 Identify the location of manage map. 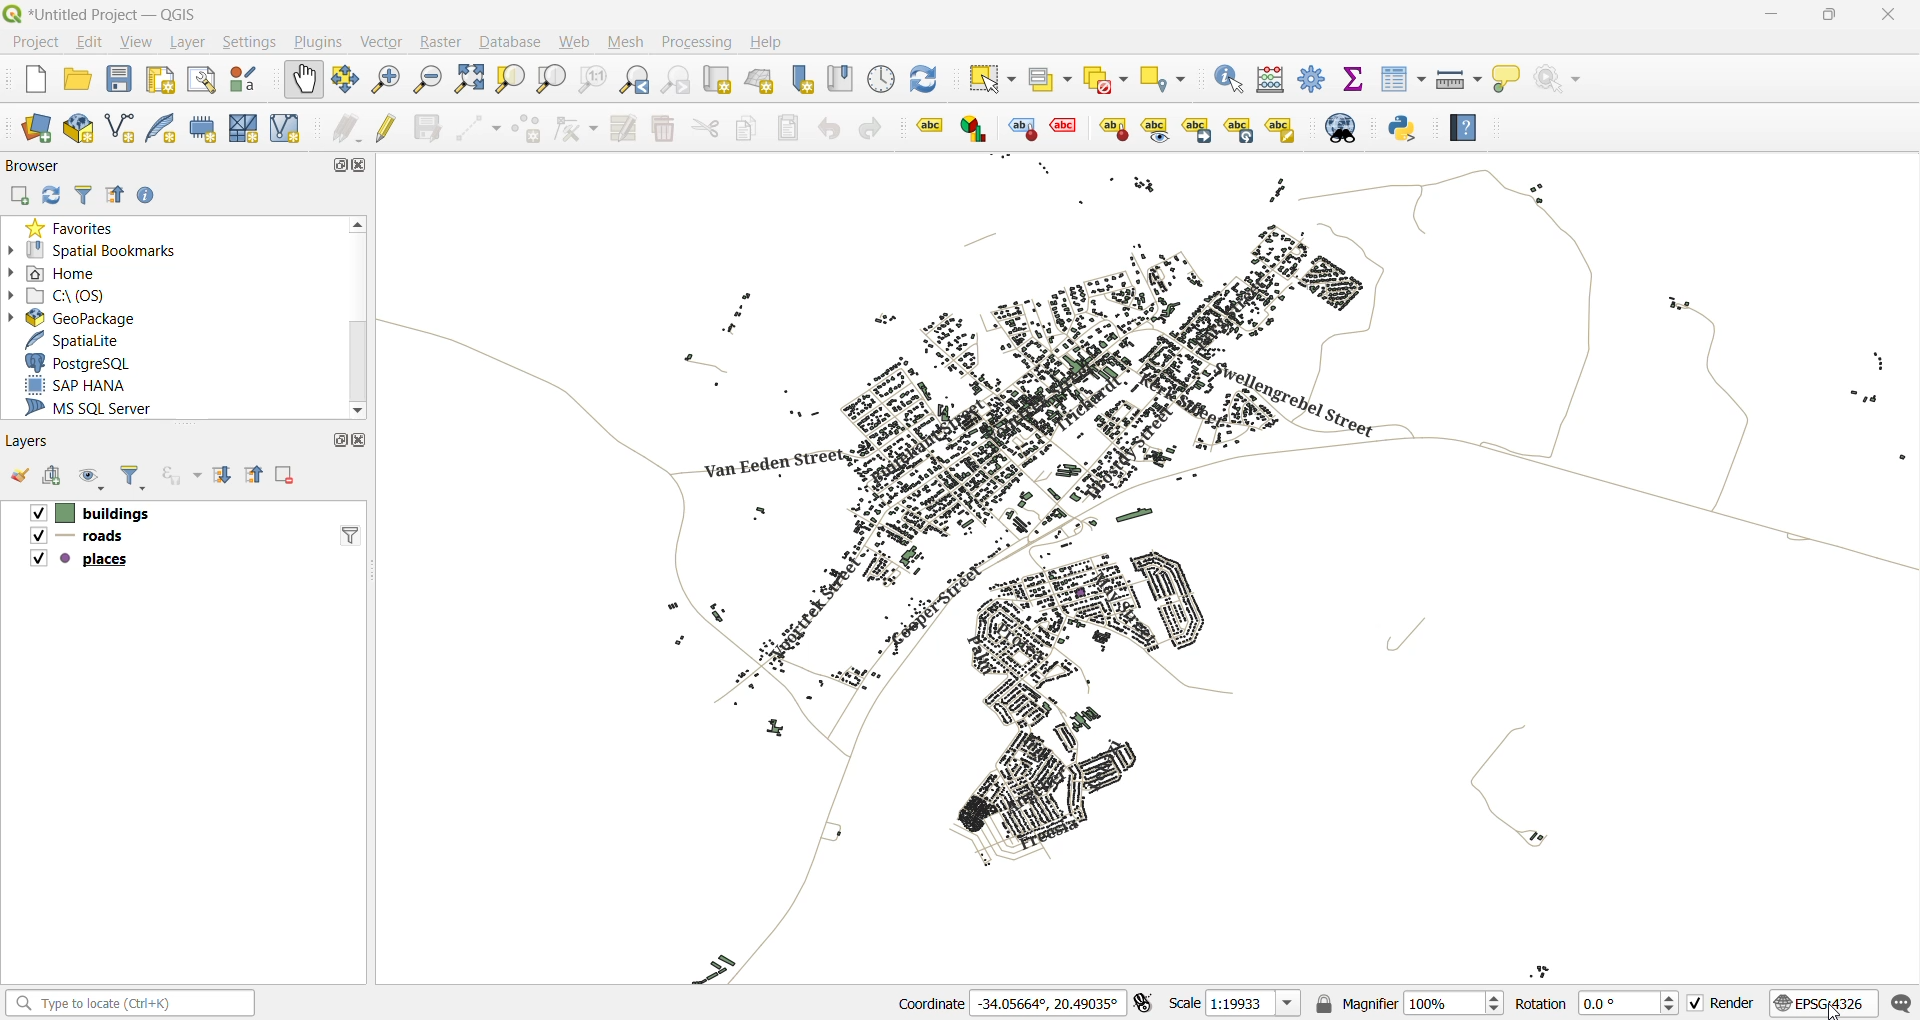
(91, 478).